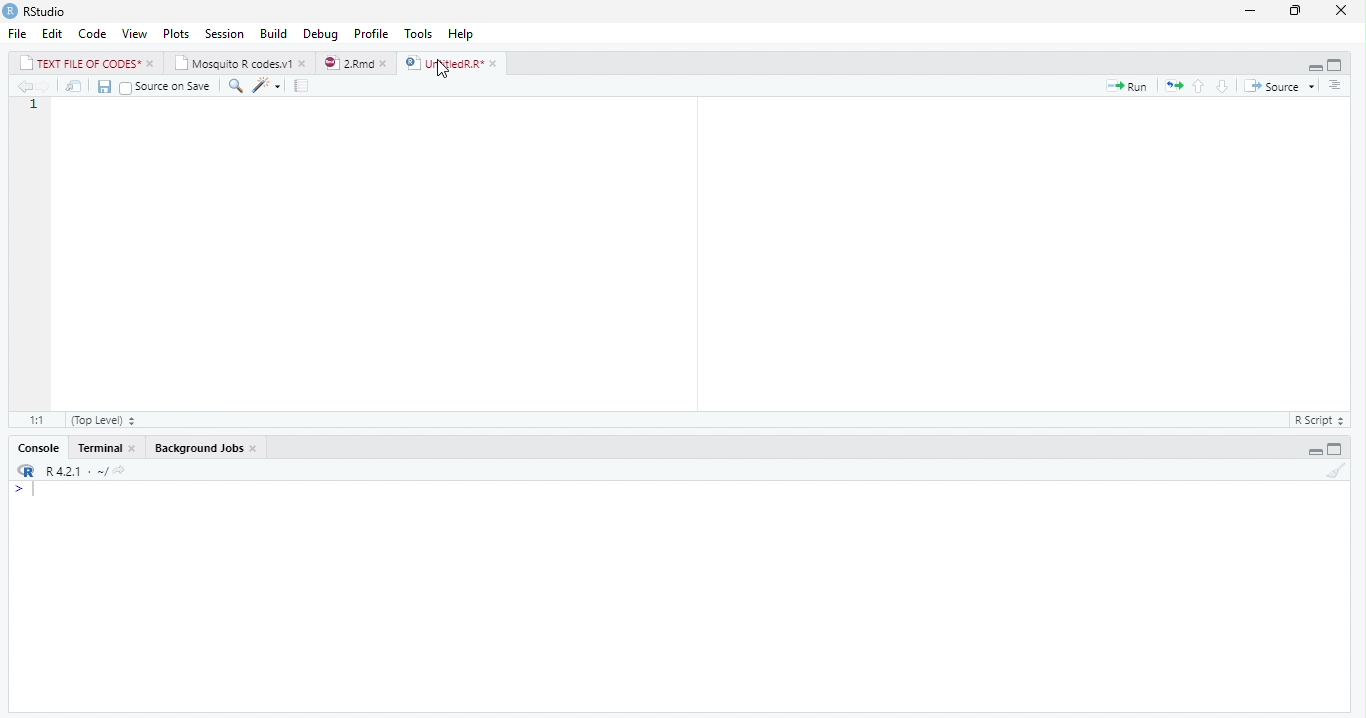 Image resolution: width=1366 pixels, height=718 pixels. What do you see at coordinates (20, 33) in the screenshot?
I see `File` at bounding box center [20, 33].